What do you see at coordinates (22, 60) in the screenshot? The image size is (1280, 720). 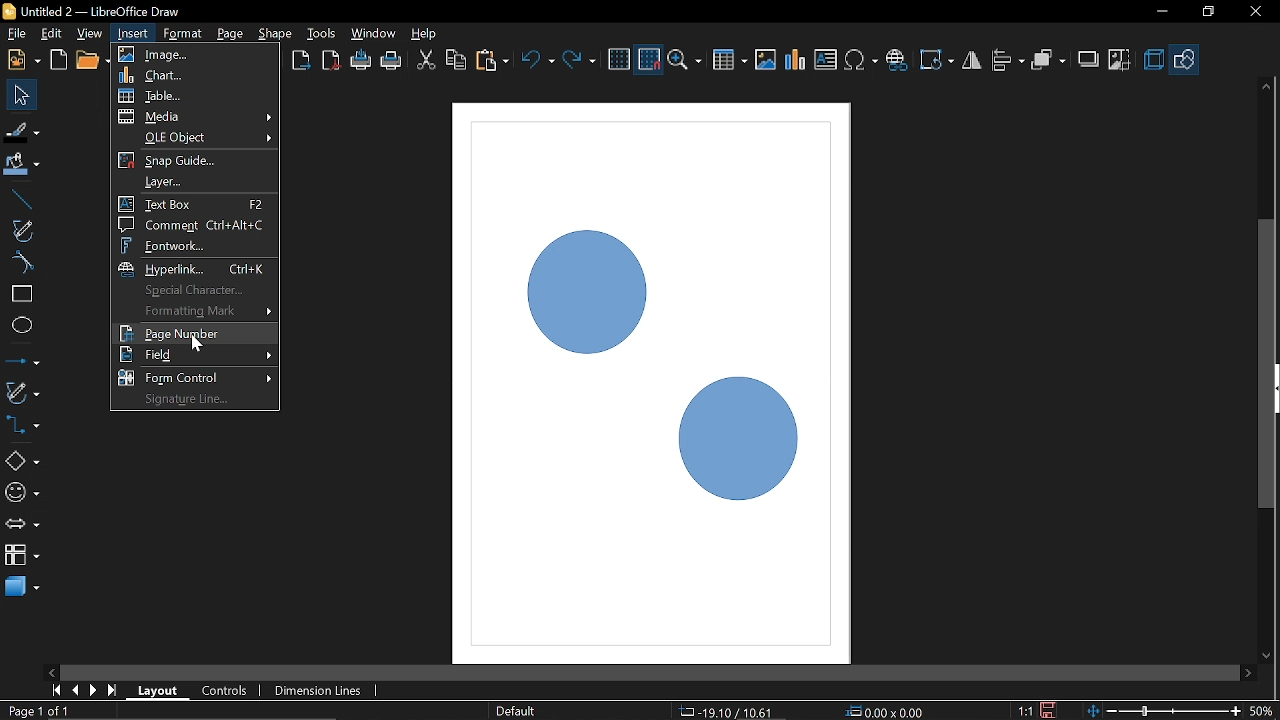 I see `New` at bounding box center [22, 60].